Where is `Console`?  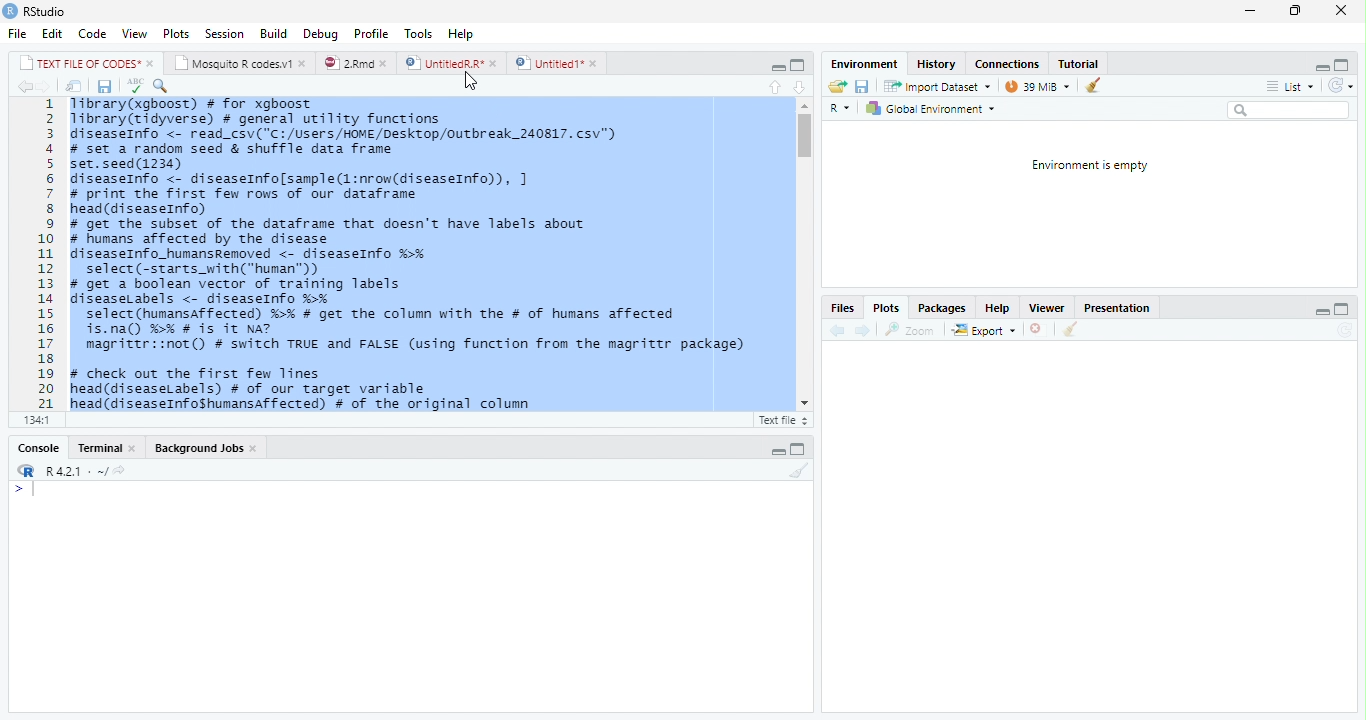
Console is located at coordinates (39, 447).